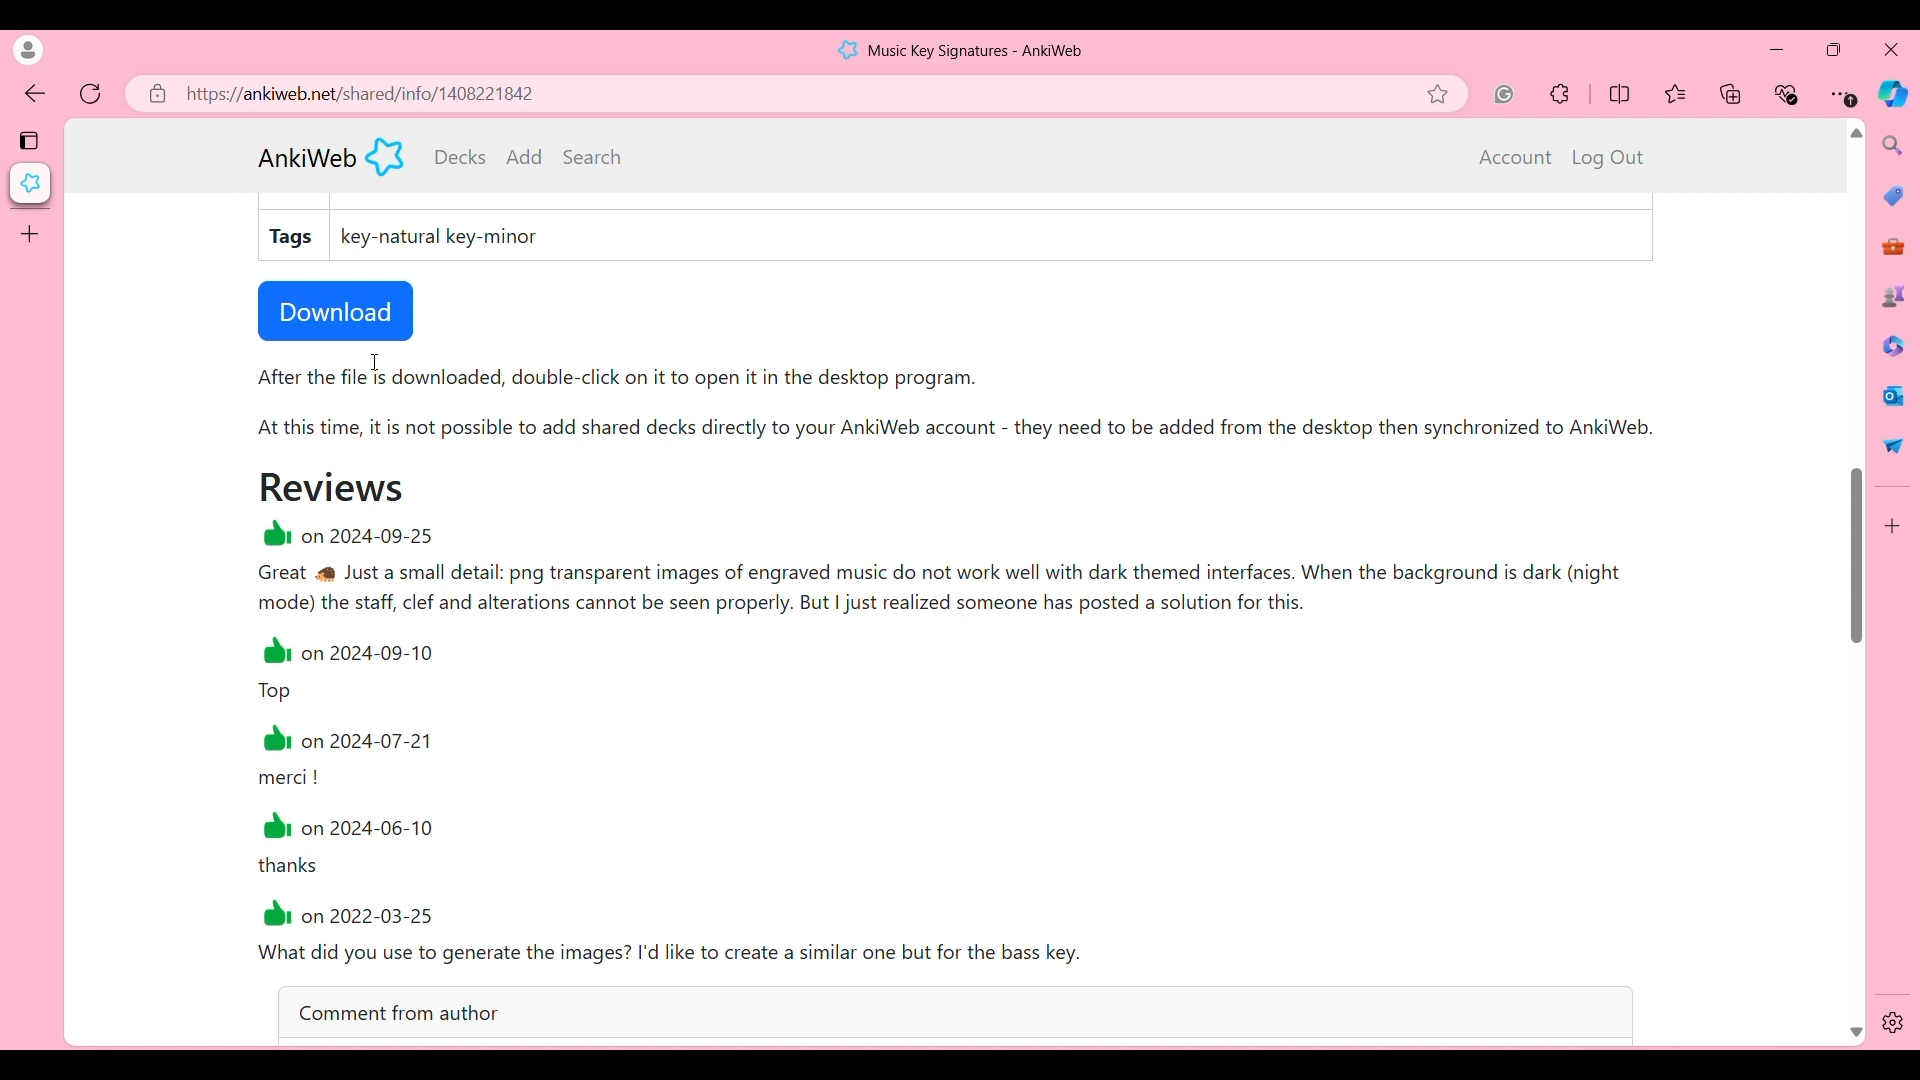 Image resolution: width=1920 pixels, height=1080 pixels. What do you see at coordinates (1834, 49) in the screenshot?
I see `Show browser in a smaller tab` at bounding box center [1834, 49].